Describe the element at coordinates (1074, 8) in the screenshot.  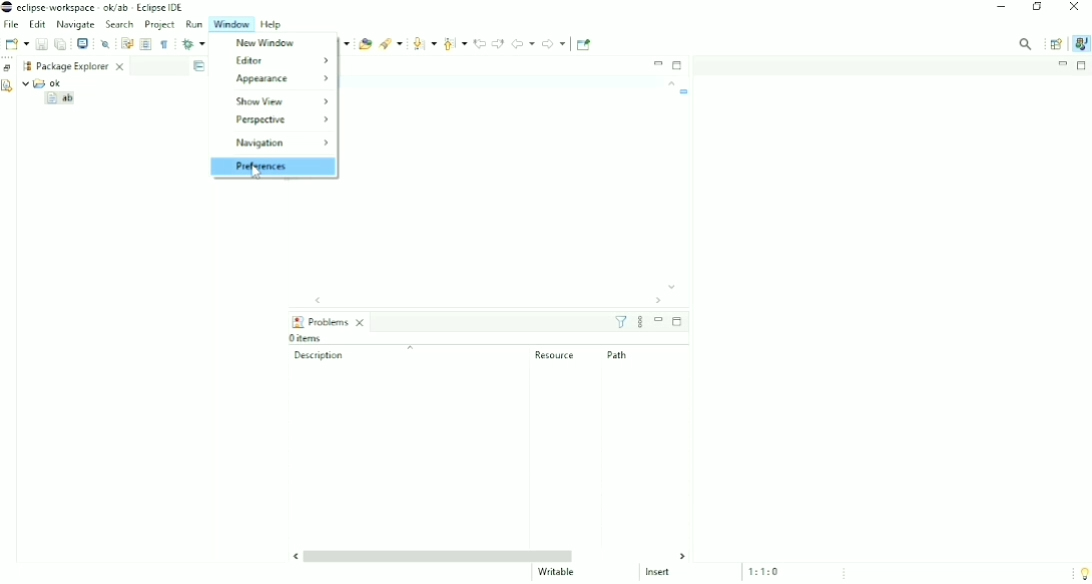
I see `Close` at that location.